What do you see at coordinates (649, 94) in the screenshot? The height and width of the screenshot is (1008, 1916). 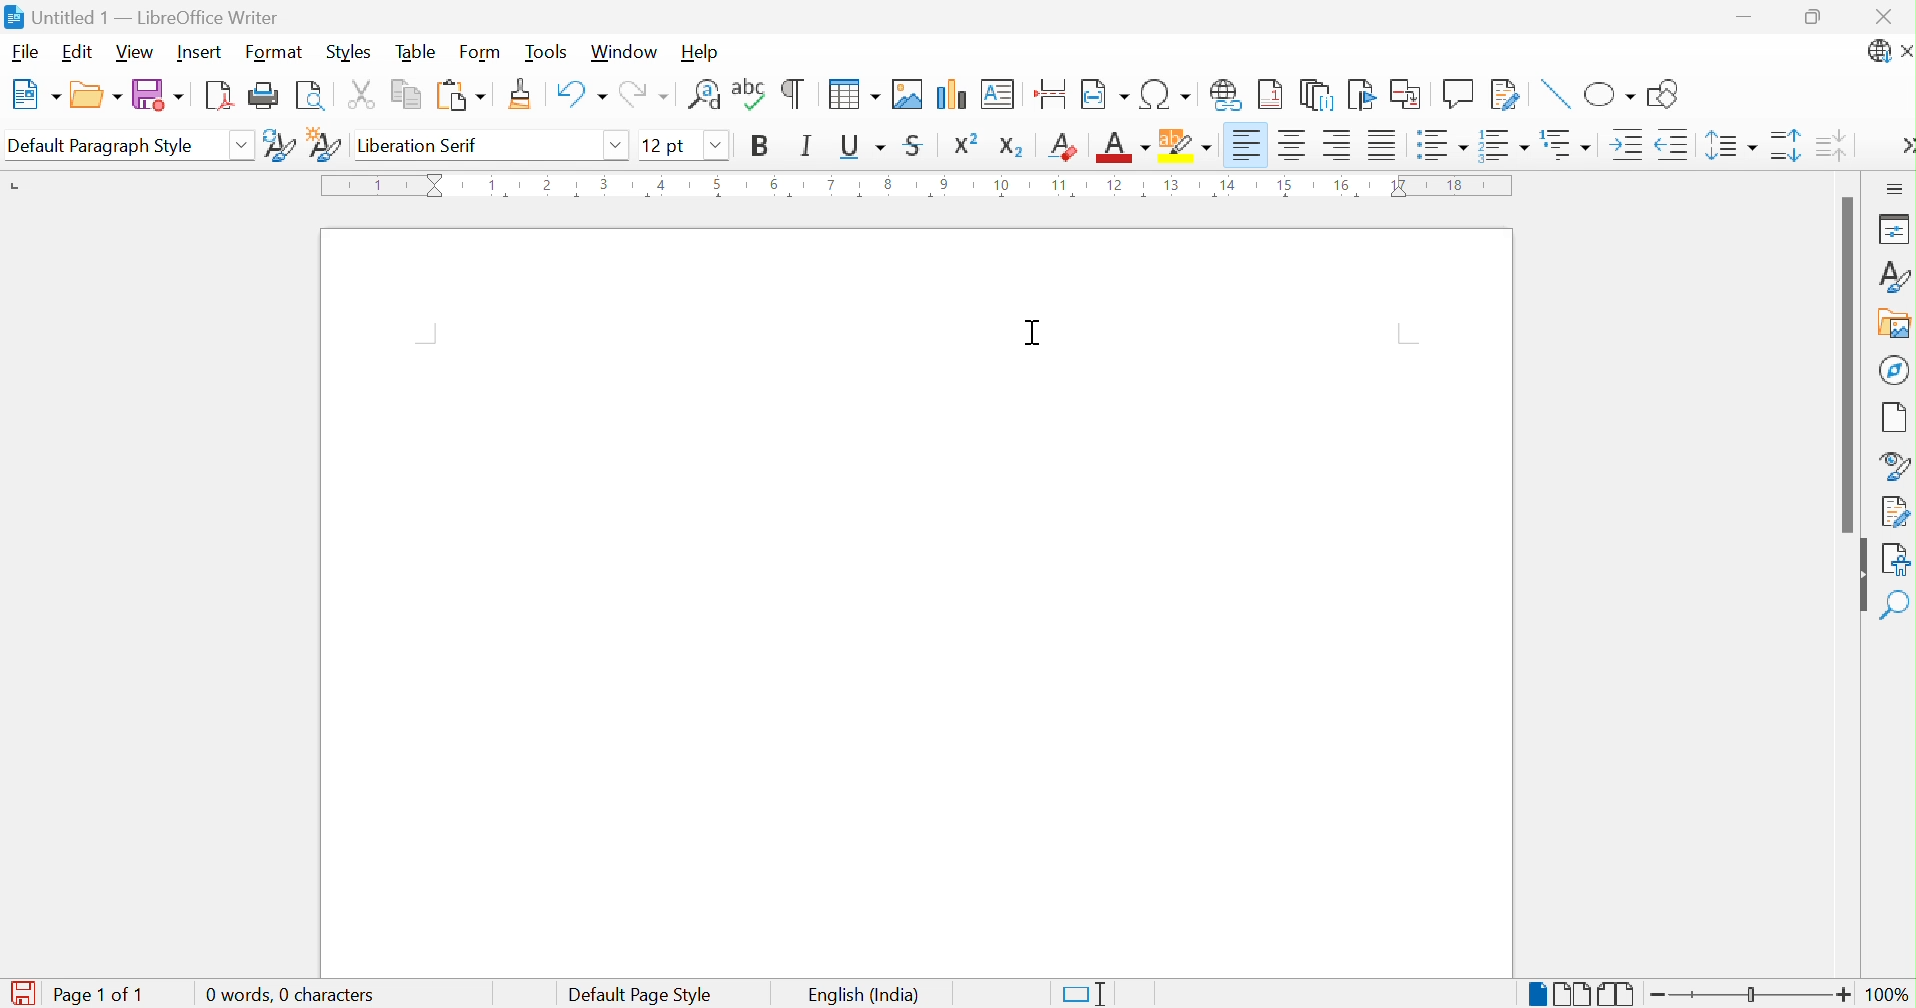 I see `Redo` at bounding box center [649, 94].